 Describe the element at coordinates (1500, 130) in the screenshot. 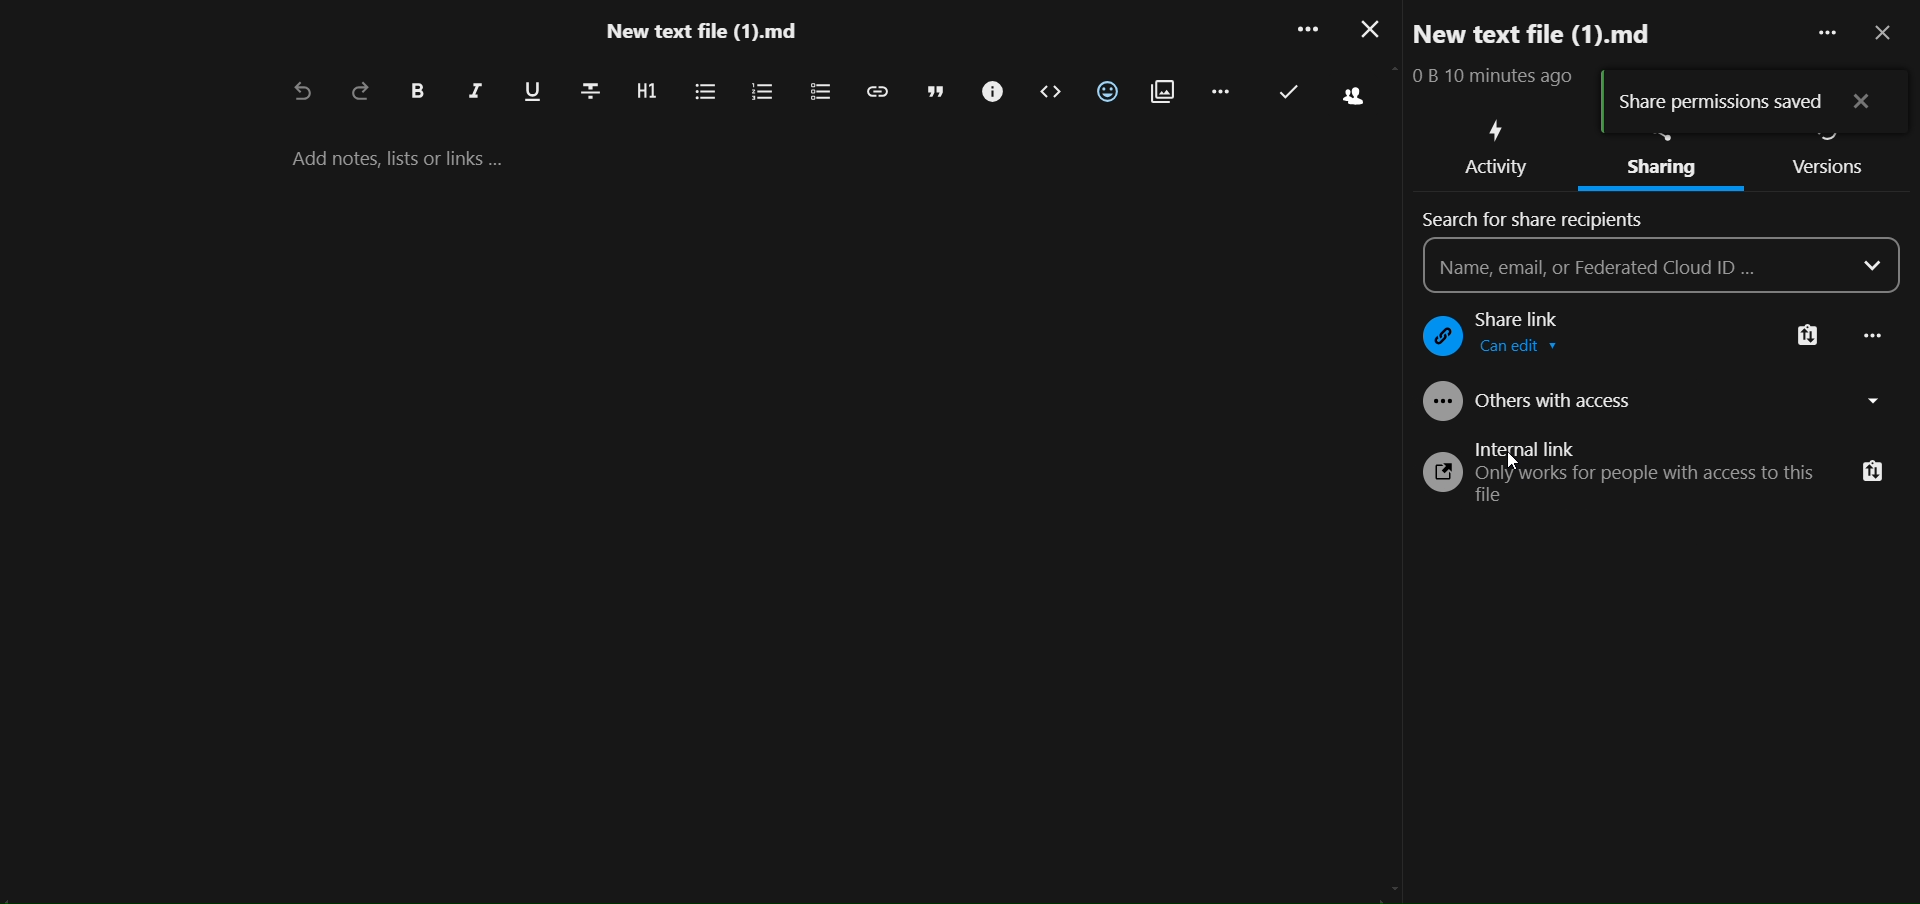

I see `activity icon` at that location.